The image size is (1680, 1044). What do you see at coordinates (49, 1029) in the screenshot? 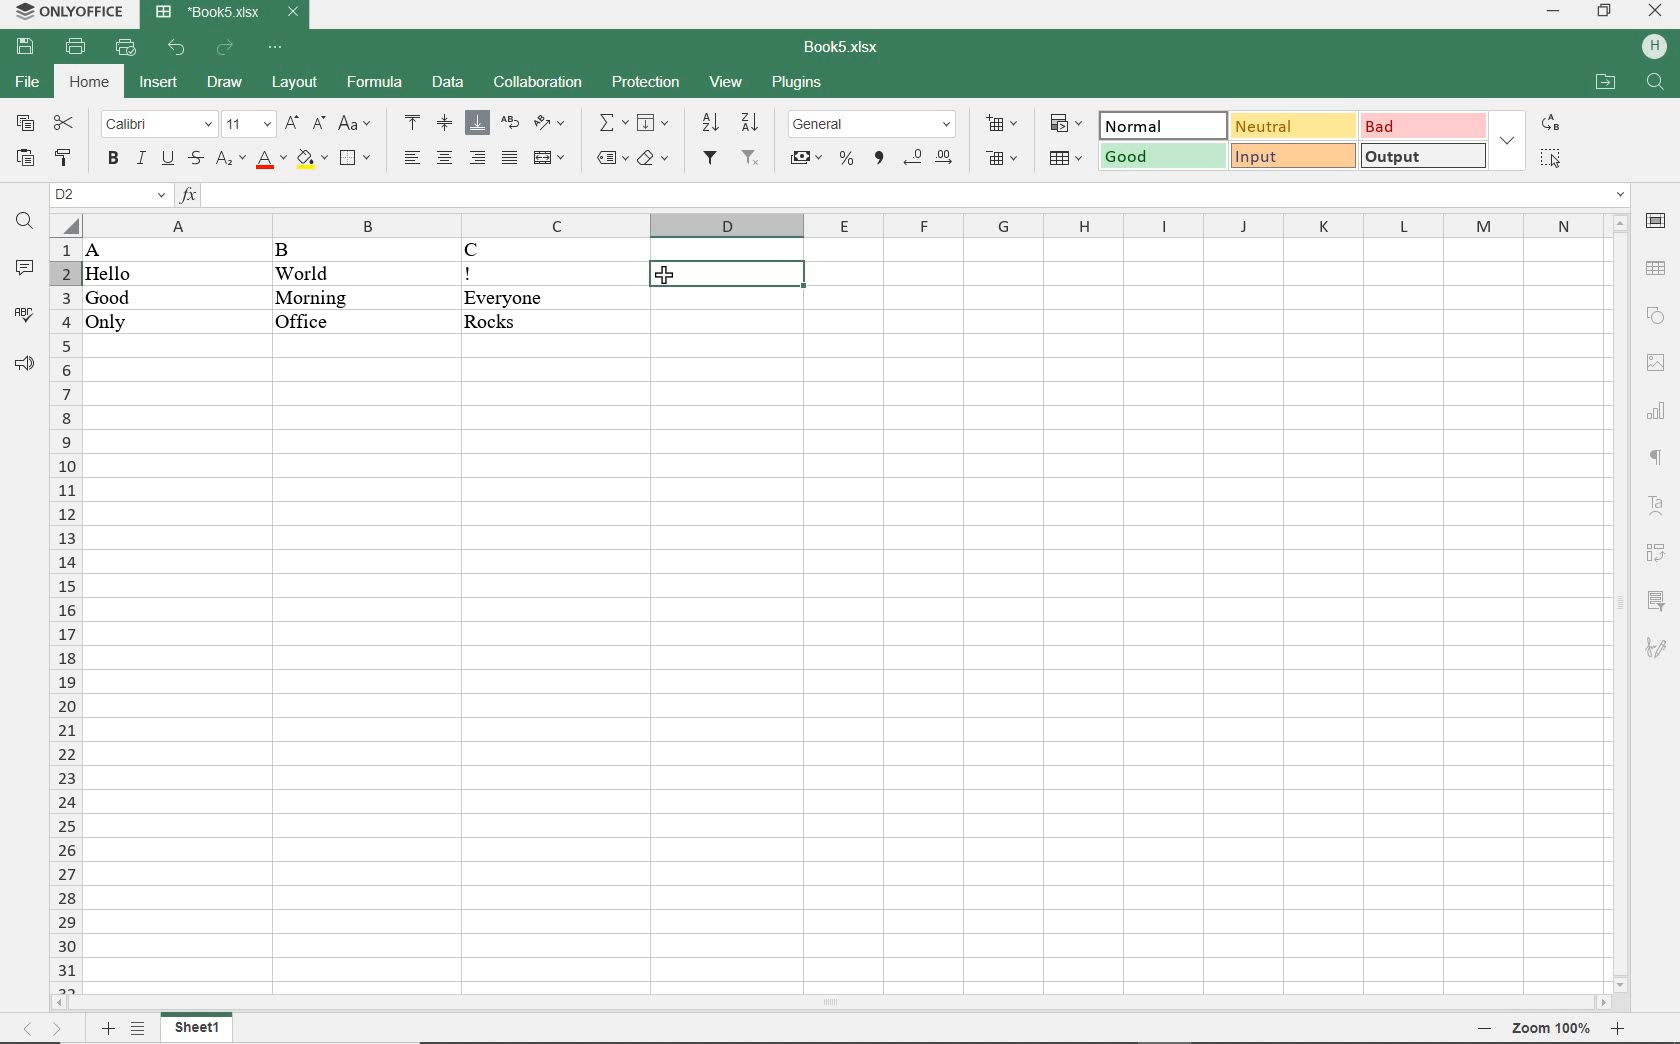
I see `move sheets` at bounding box center [49, 1029].